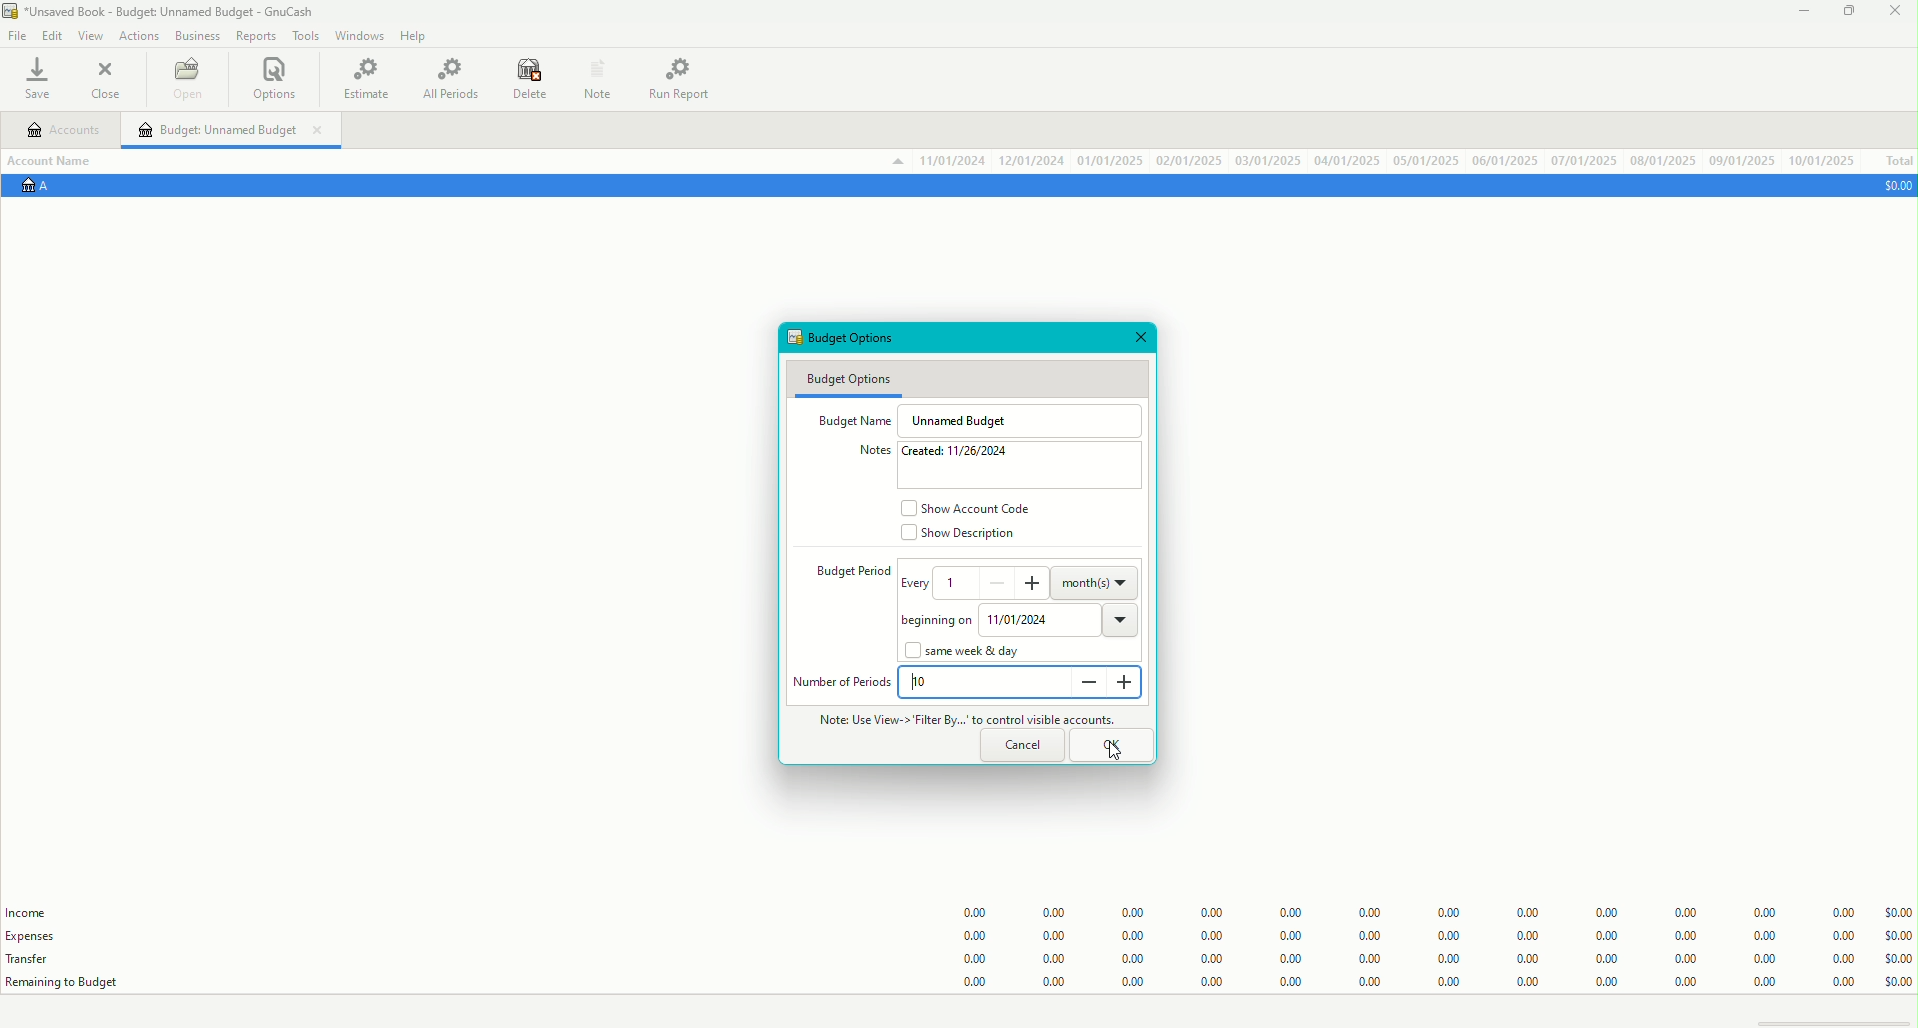 This screenshot has width=1918, height=1028. What do you see at coordinates (43, 81) in the screenshot?
I see `Save` at bounding box center [43, 81].